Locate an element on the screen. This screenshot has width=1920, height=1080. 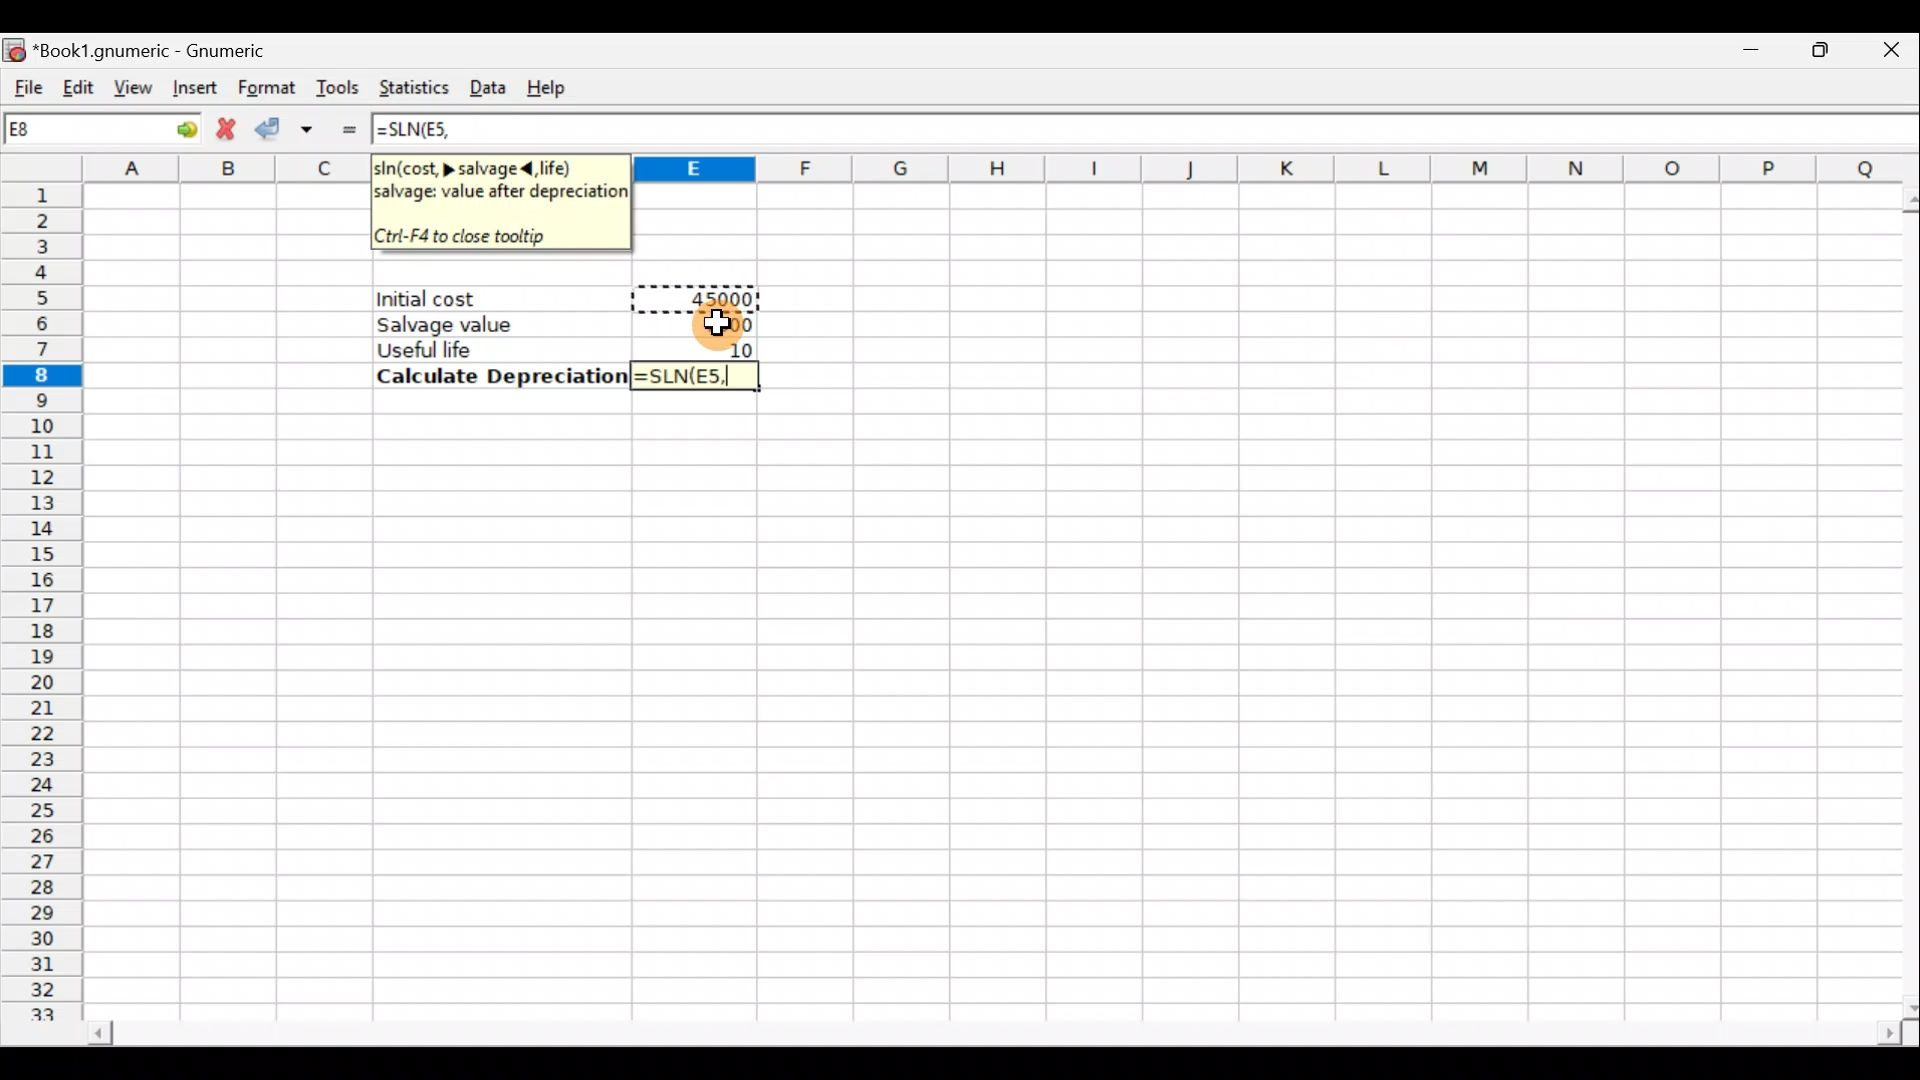
Close is located at coordinates (1879, 55).